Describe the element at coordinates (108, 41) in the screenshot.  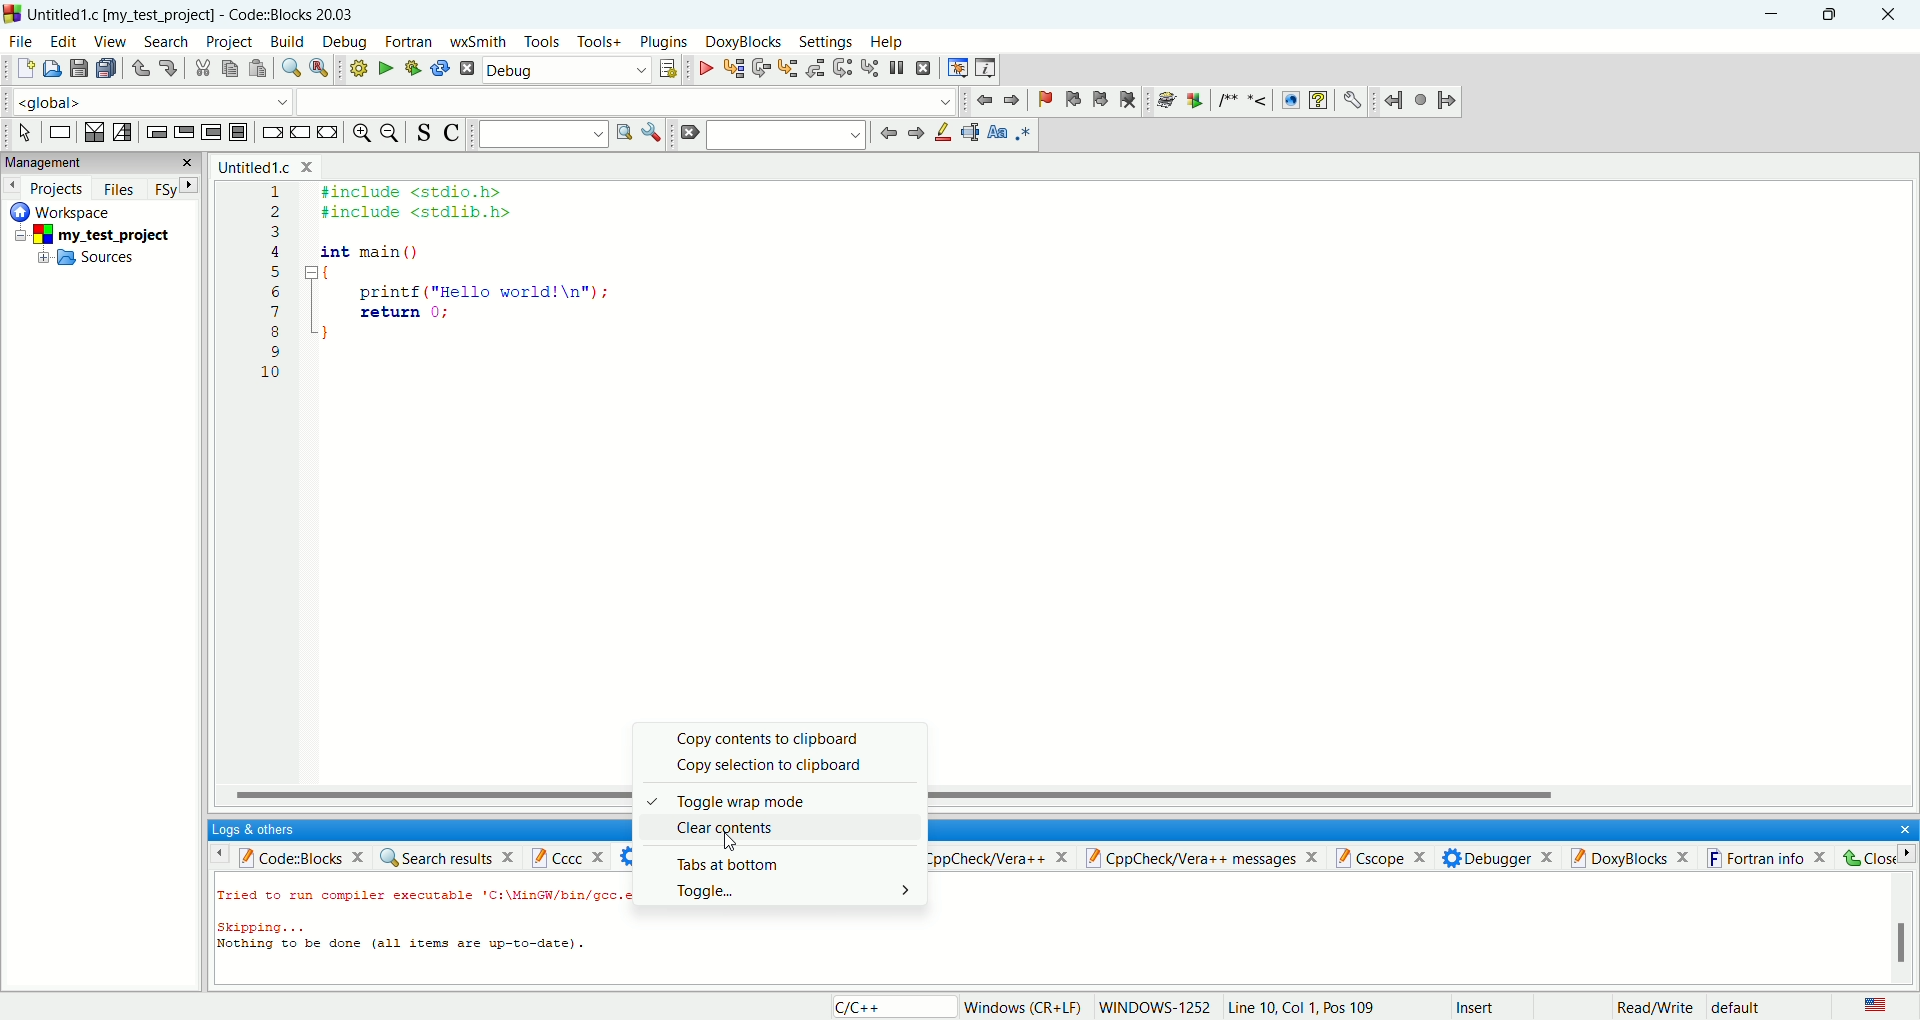
I see `view` at that location.